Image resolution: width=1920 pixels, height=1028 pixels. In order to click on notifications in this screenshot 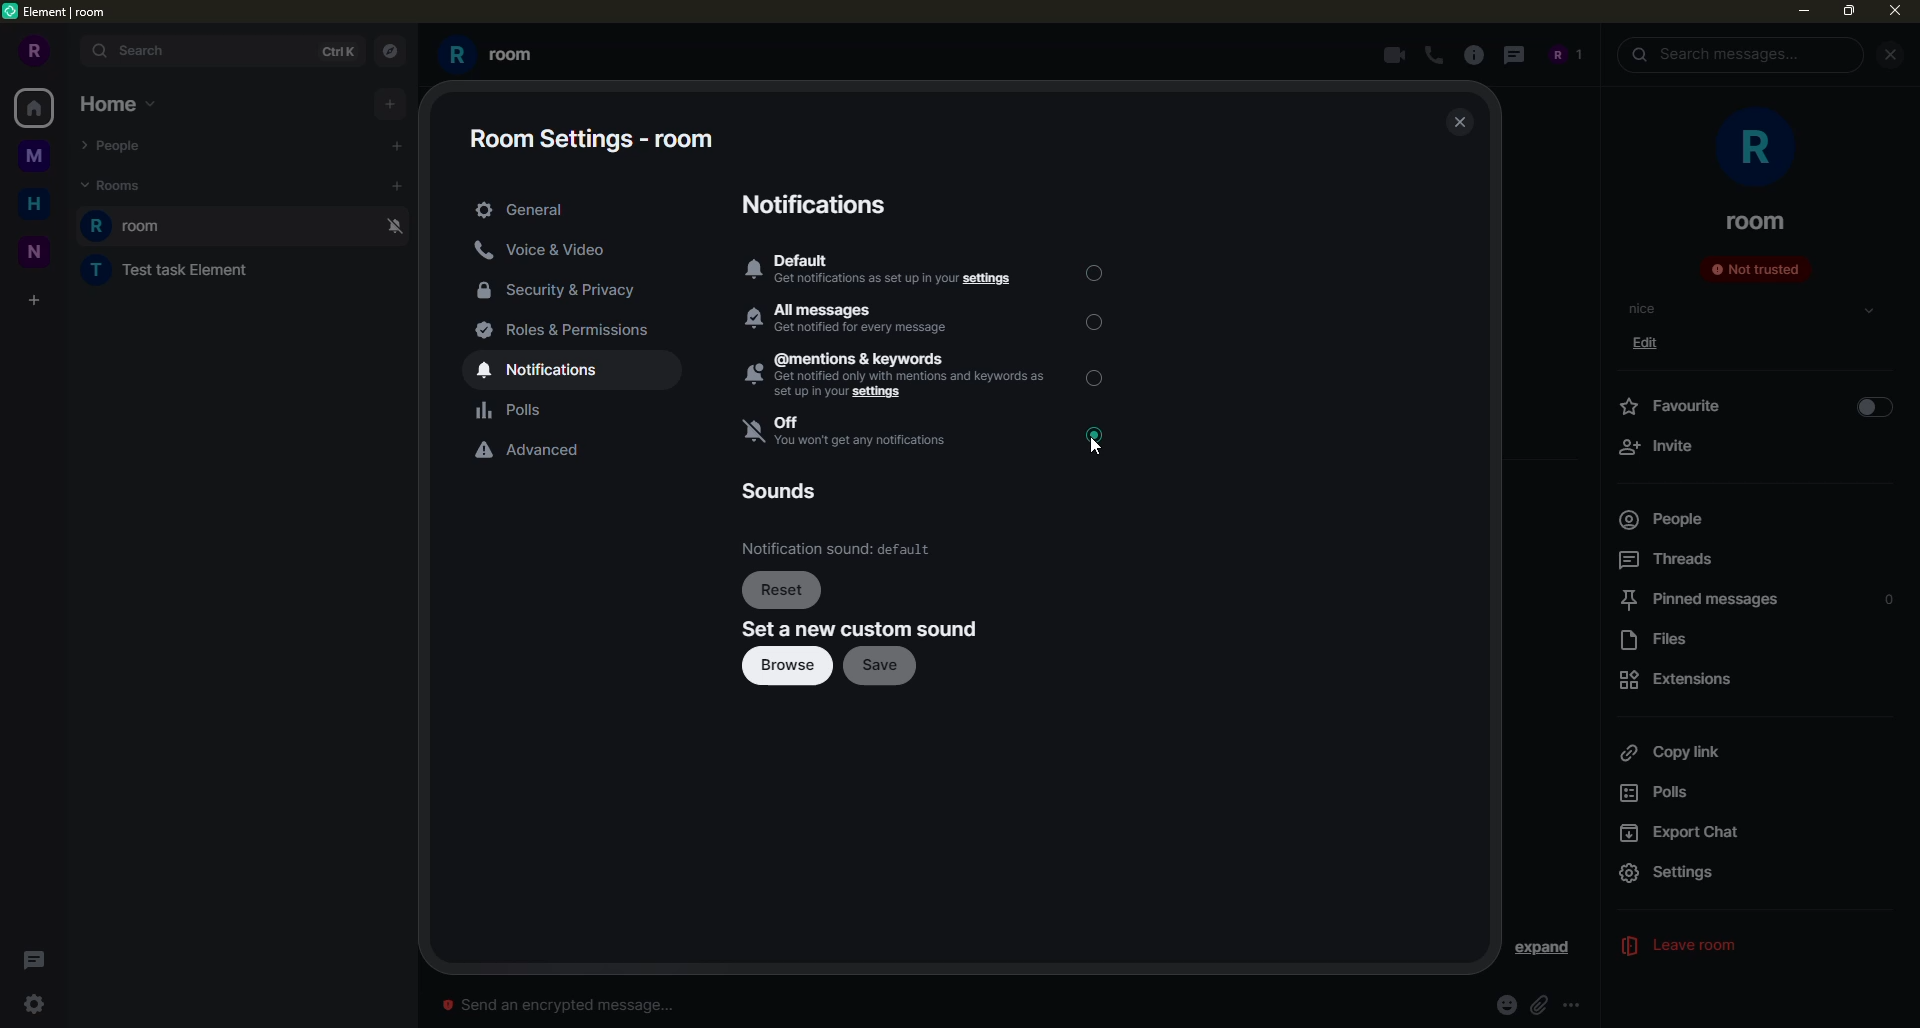, I will do `click(822, 203)`.